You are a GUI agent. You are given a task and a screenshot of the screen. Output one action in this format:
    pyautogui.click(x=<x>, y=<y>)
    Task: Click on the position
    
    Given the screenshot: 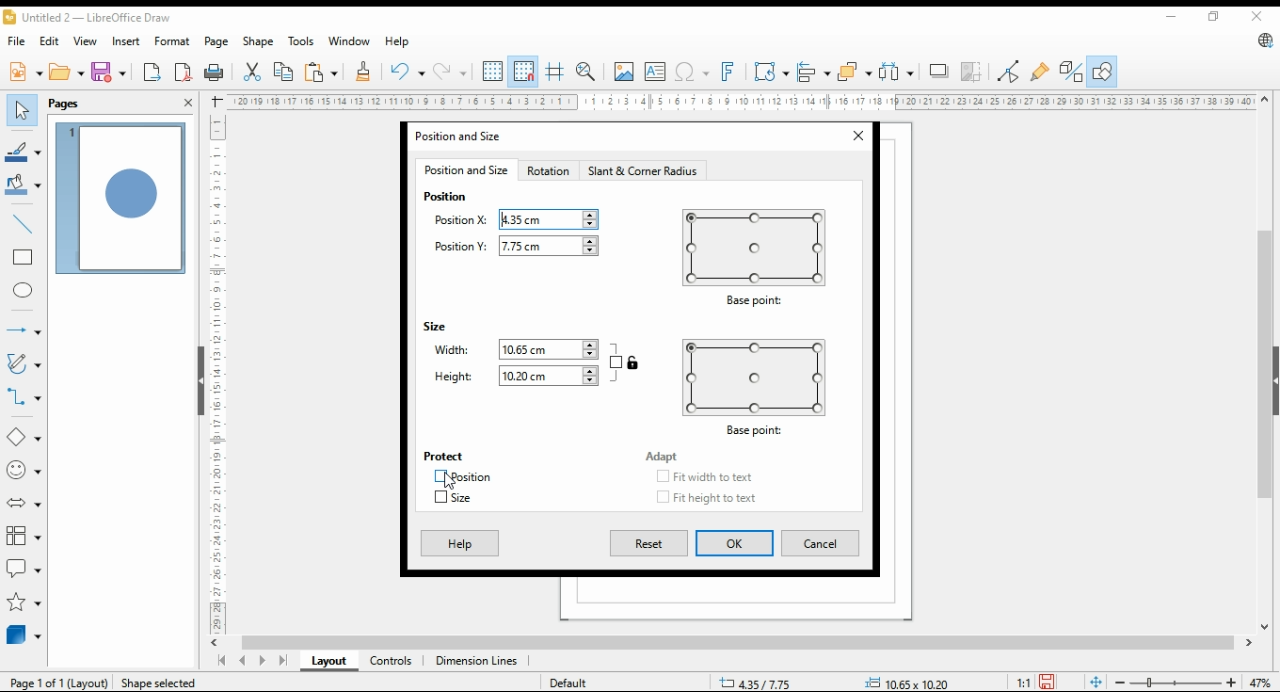 What is the action you would take?
    pyautogui.click(x=464, y=479)
    